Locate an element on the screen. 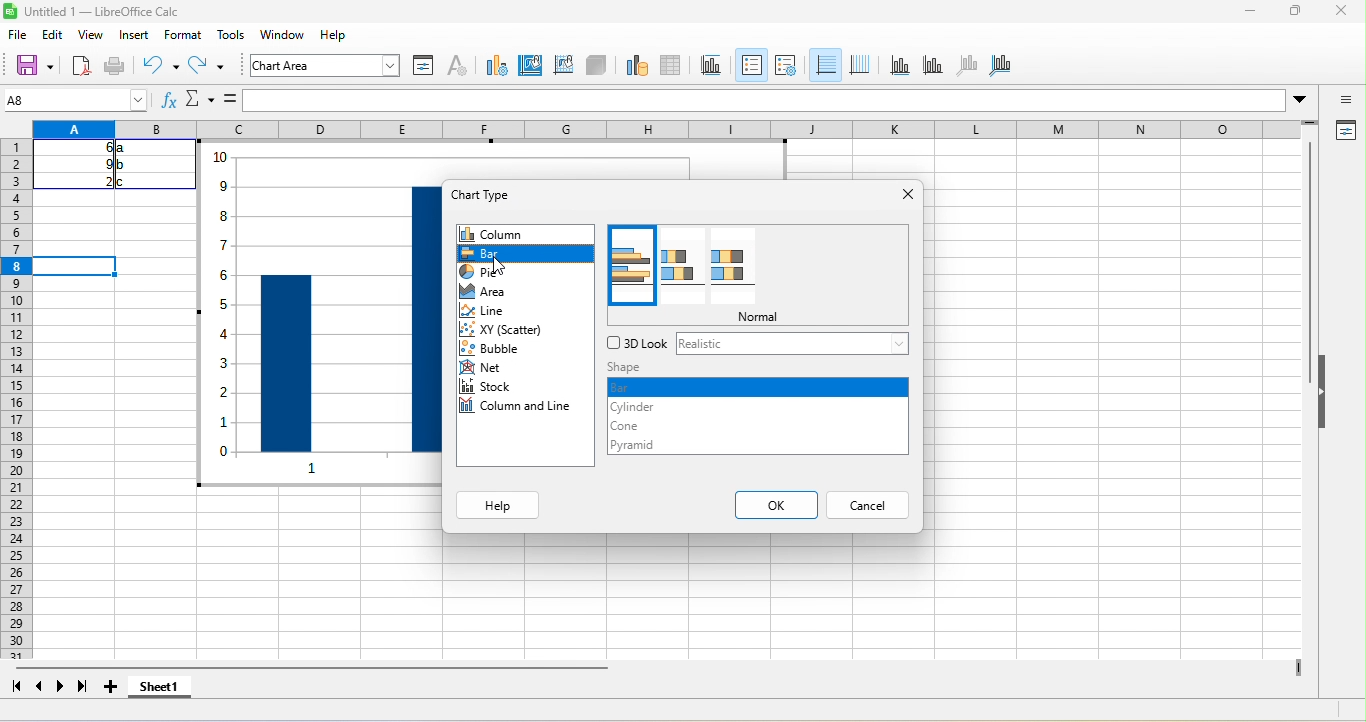 The width and height of the screenshot is (1366, 722). titles is located at coordinates (787, 66).